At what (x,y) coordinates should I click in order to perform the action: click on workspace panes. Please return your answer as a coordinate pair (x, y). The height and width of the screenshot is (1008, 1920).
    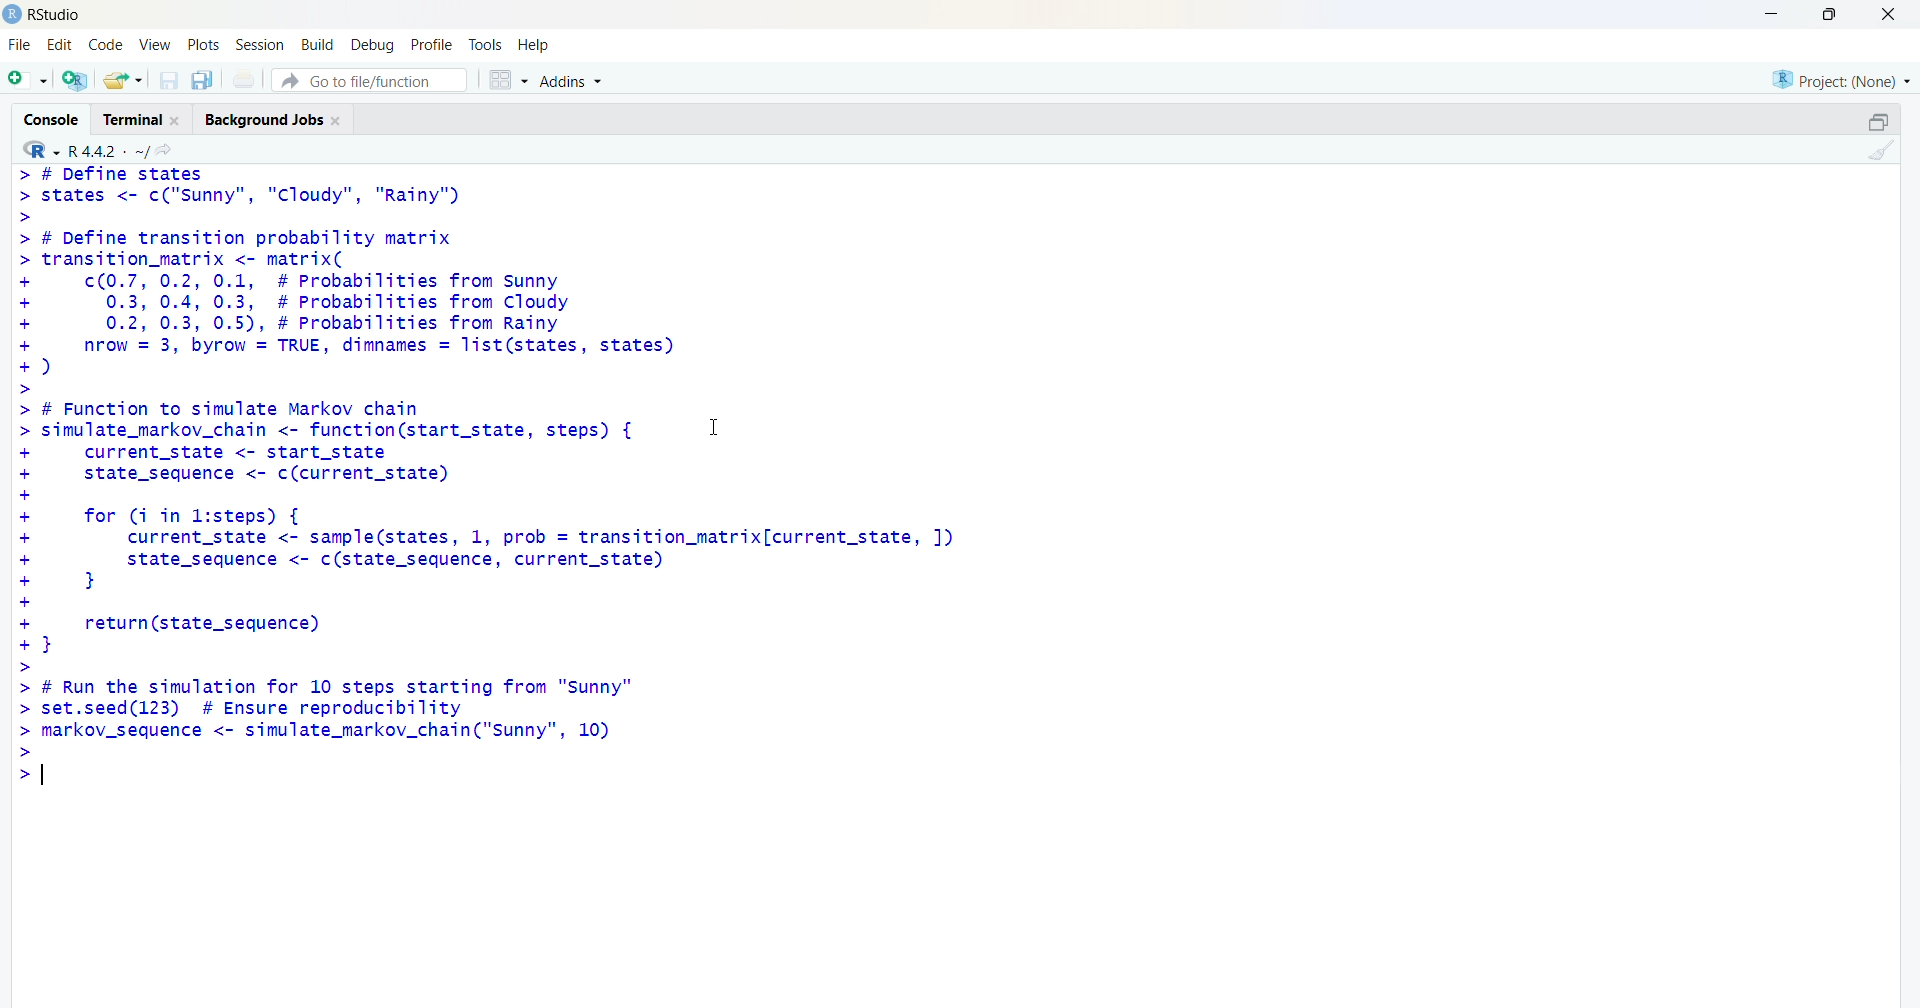
    Looking at the image, I should click on (507, 82).